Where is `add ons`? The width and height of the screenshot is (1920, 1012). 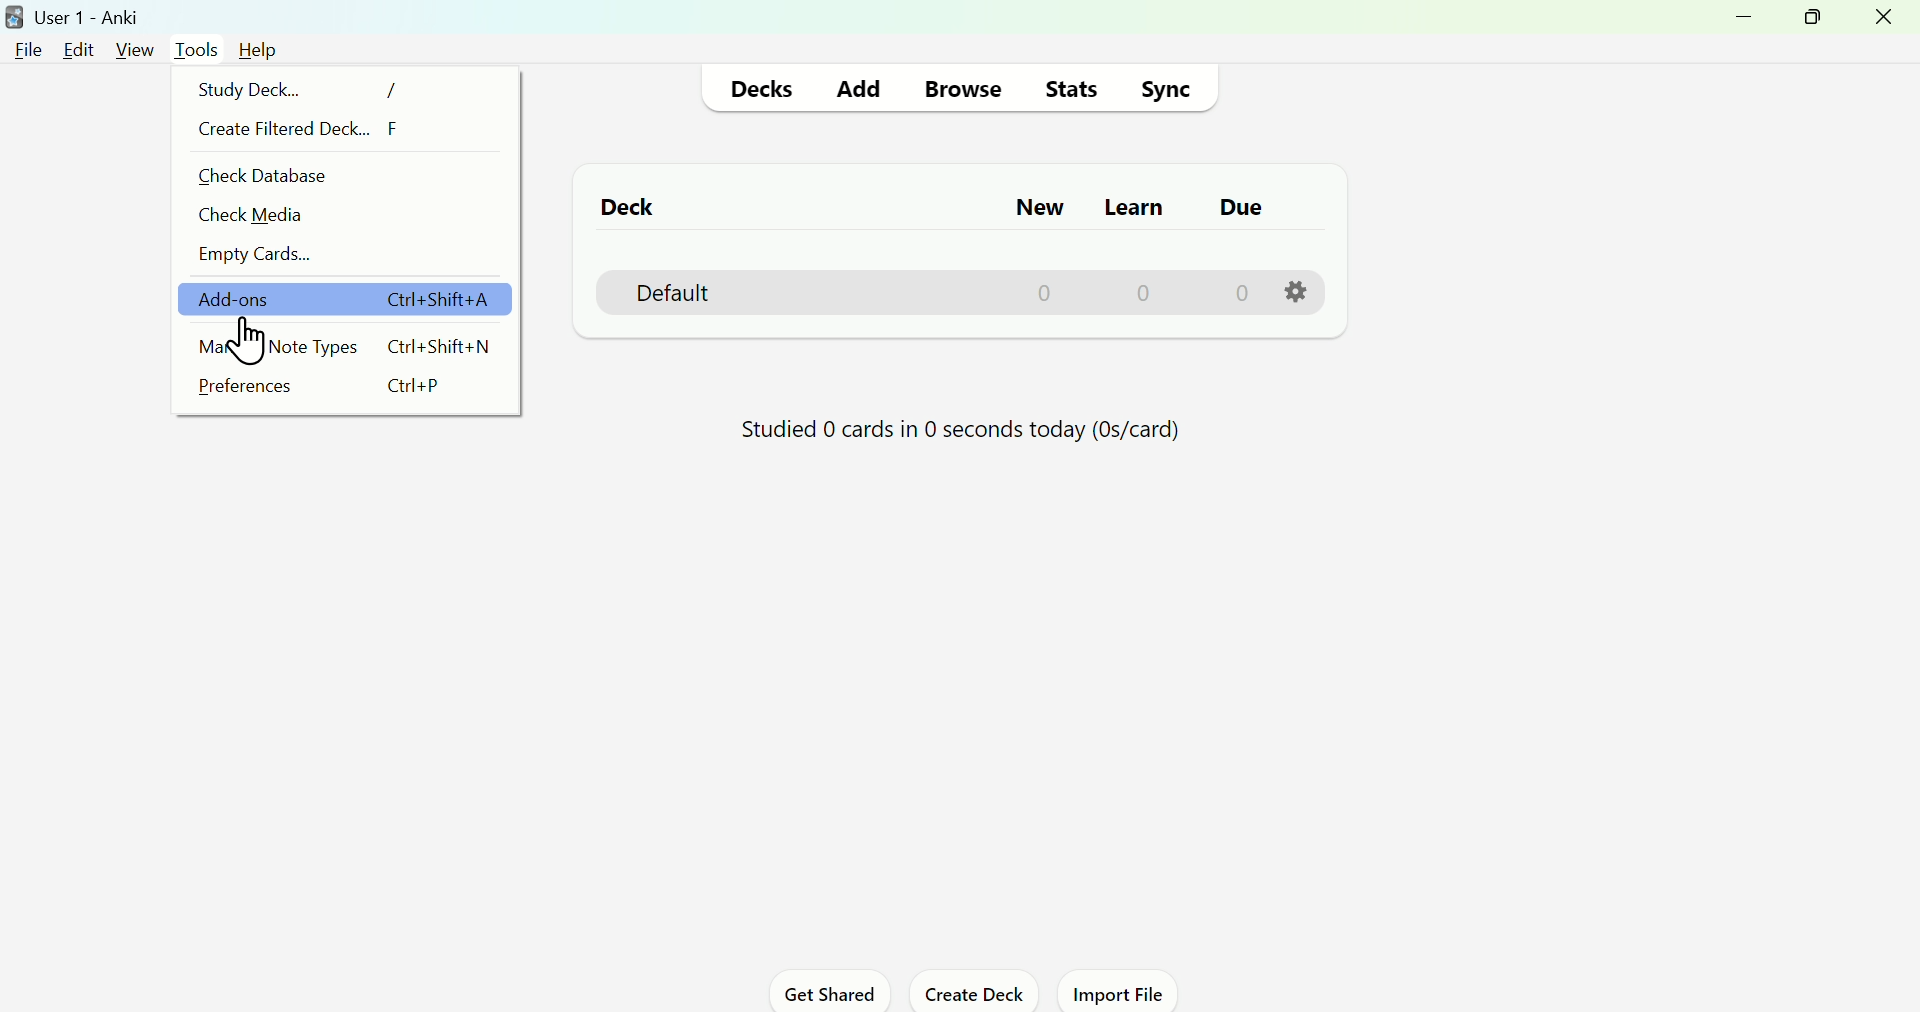 add ons is located at coordinates (345, 302).